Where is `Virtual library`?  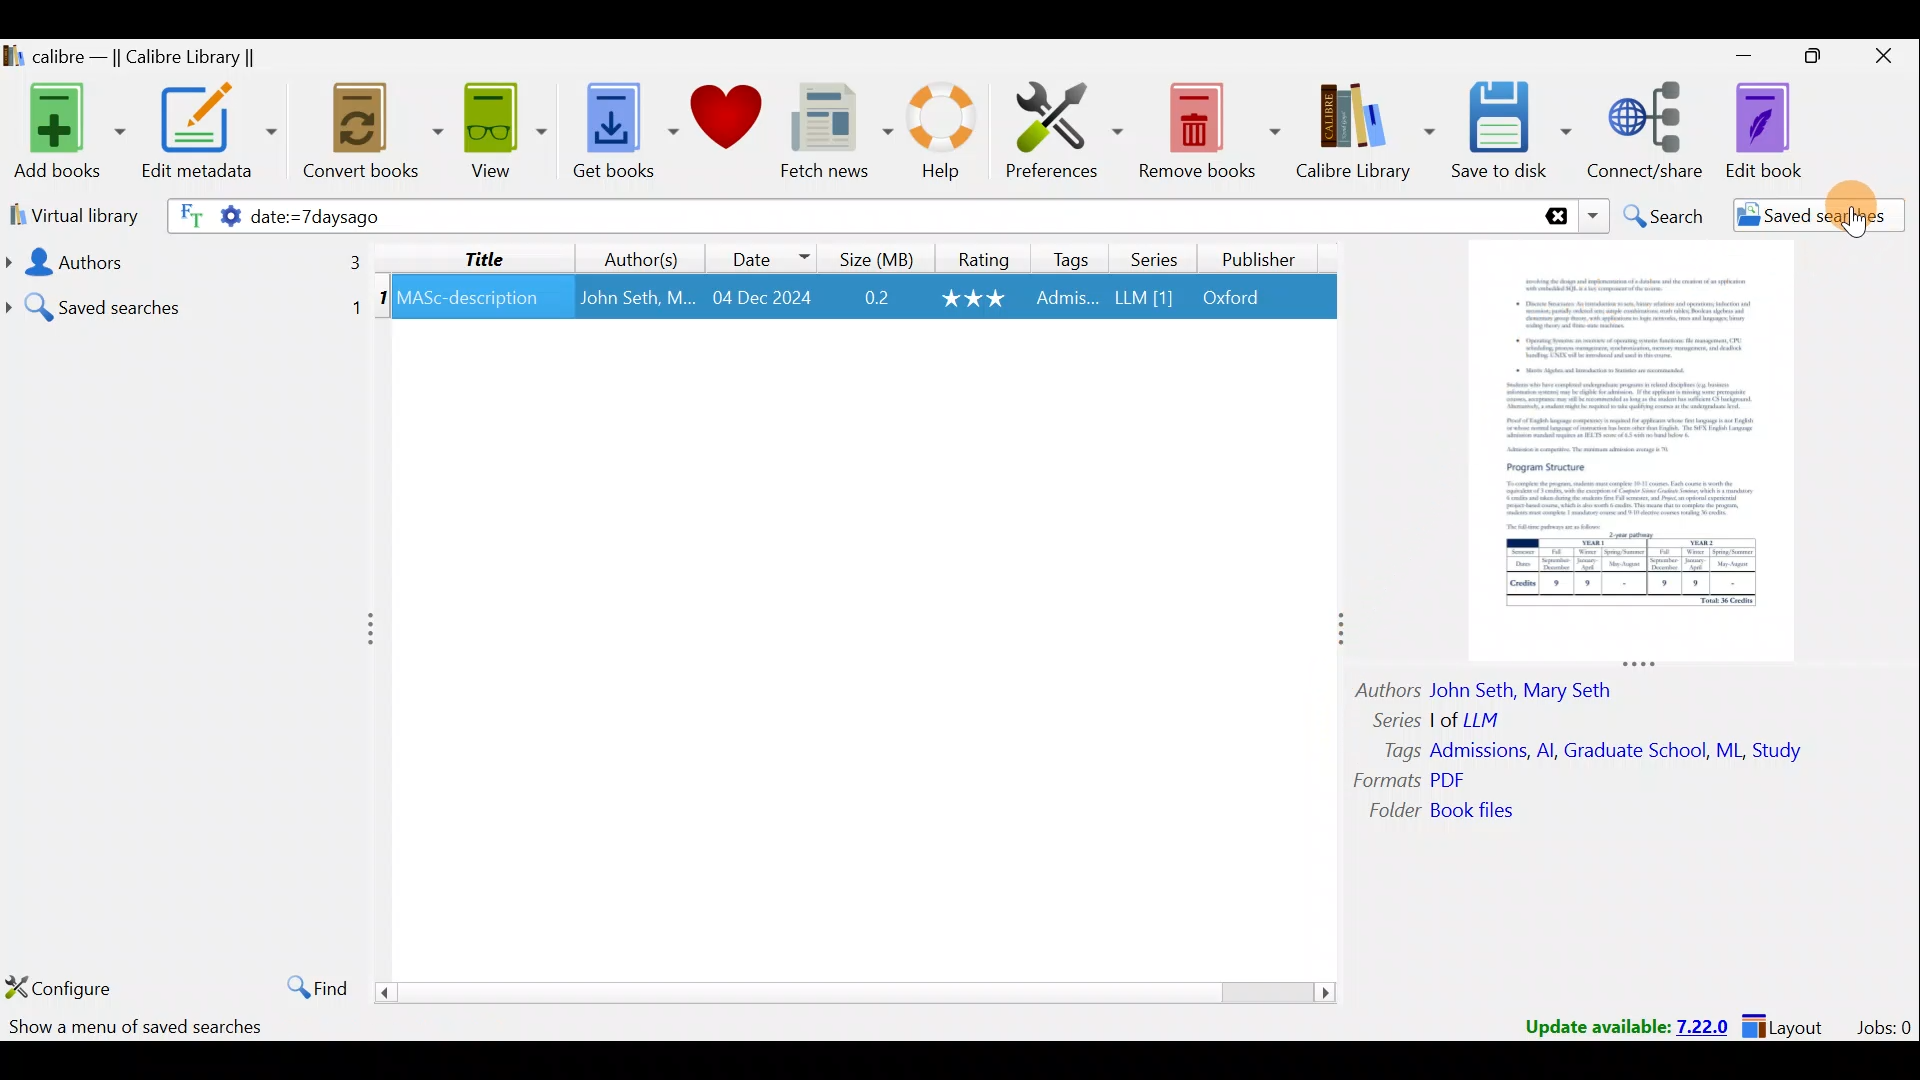 Virtual library is located at coordinates (68, 214).